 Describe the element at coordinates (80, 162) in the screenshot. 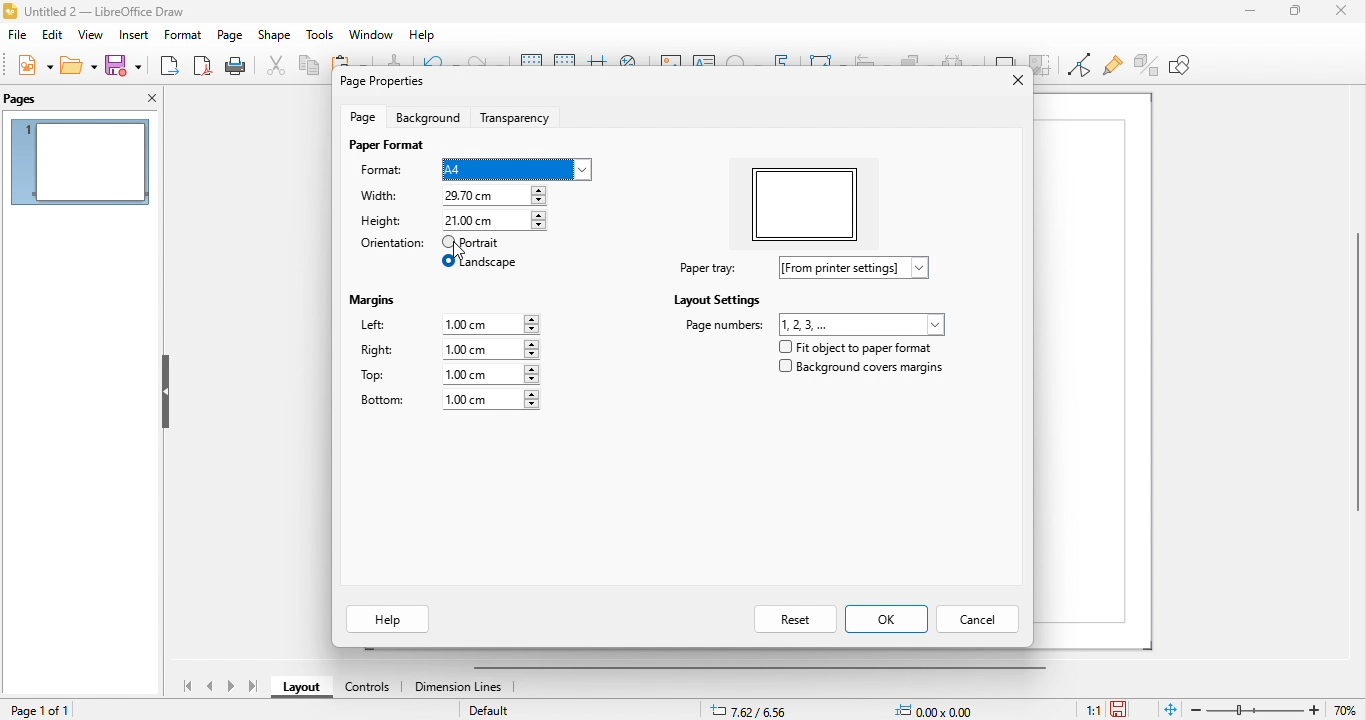

I see `page preview` at that location.